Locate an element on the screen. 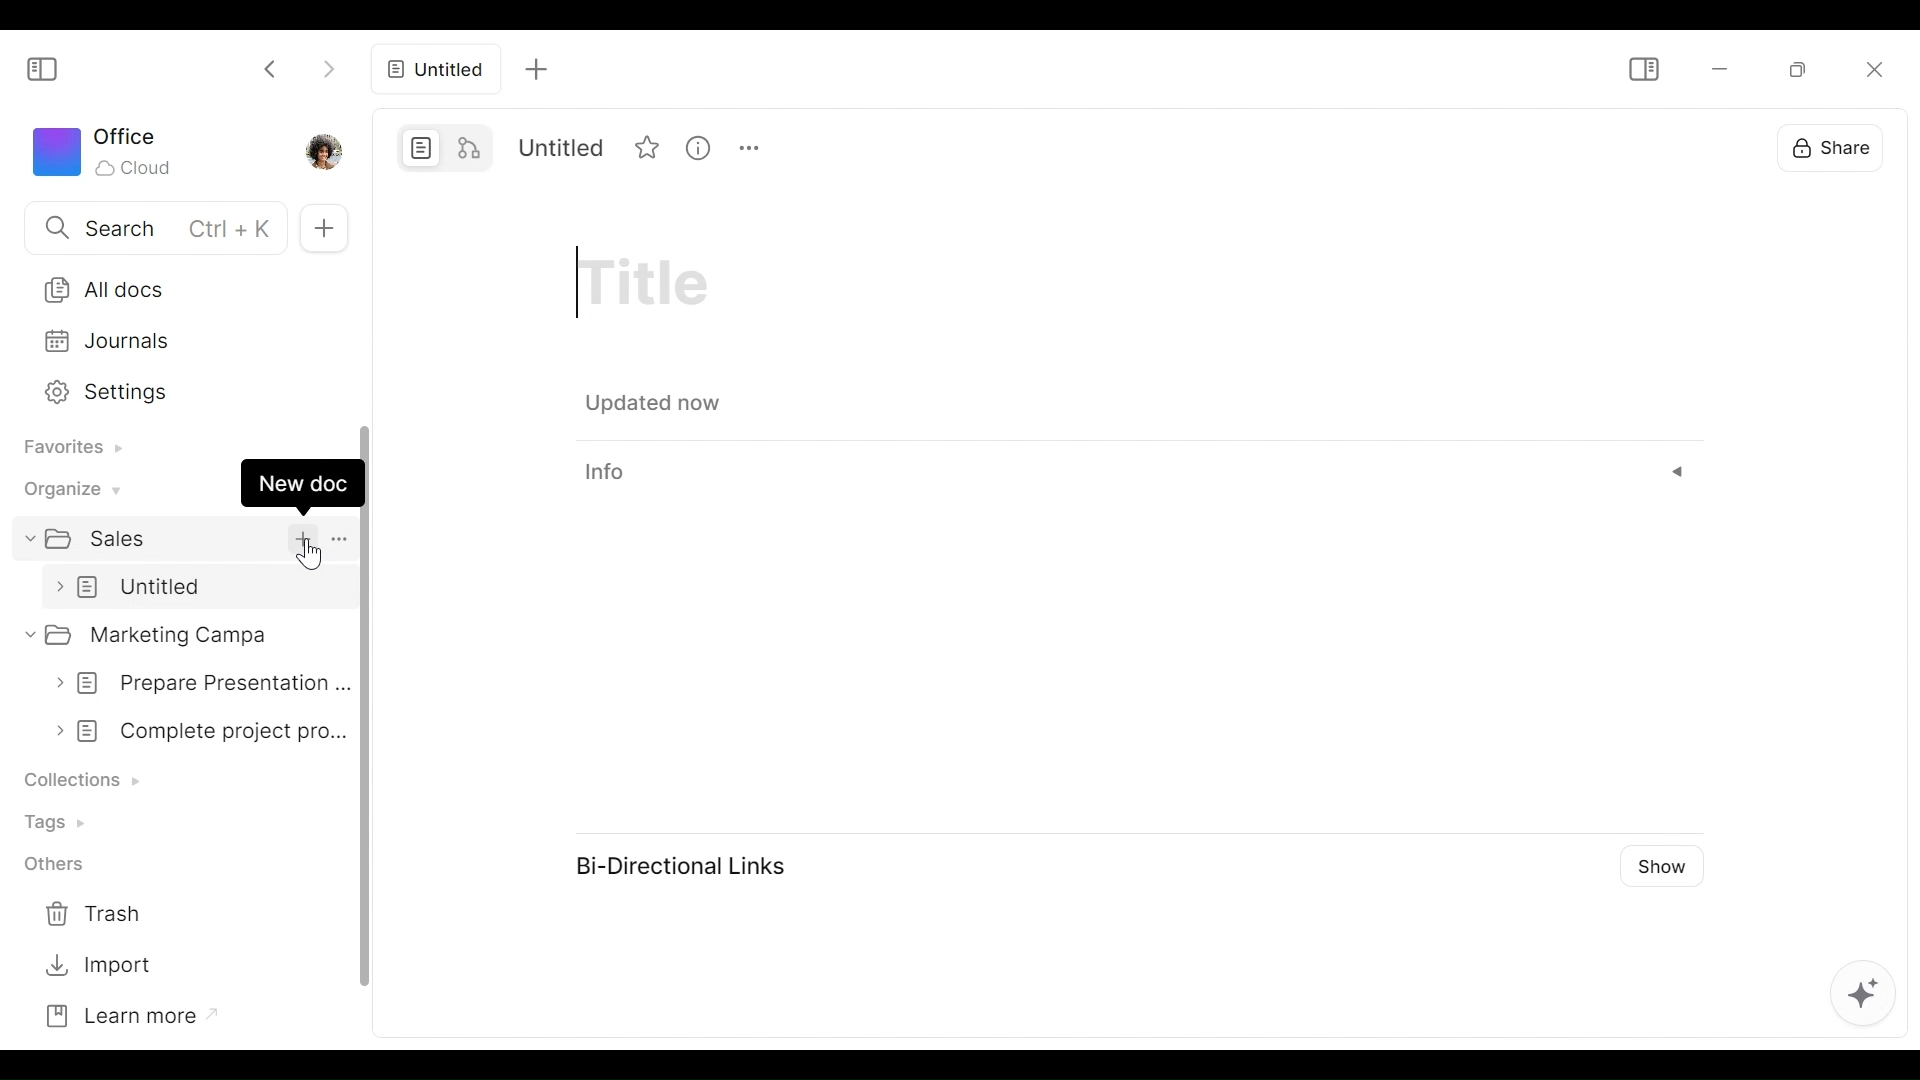  Show/Hide Sidebar is located at coordinates (43, 70).